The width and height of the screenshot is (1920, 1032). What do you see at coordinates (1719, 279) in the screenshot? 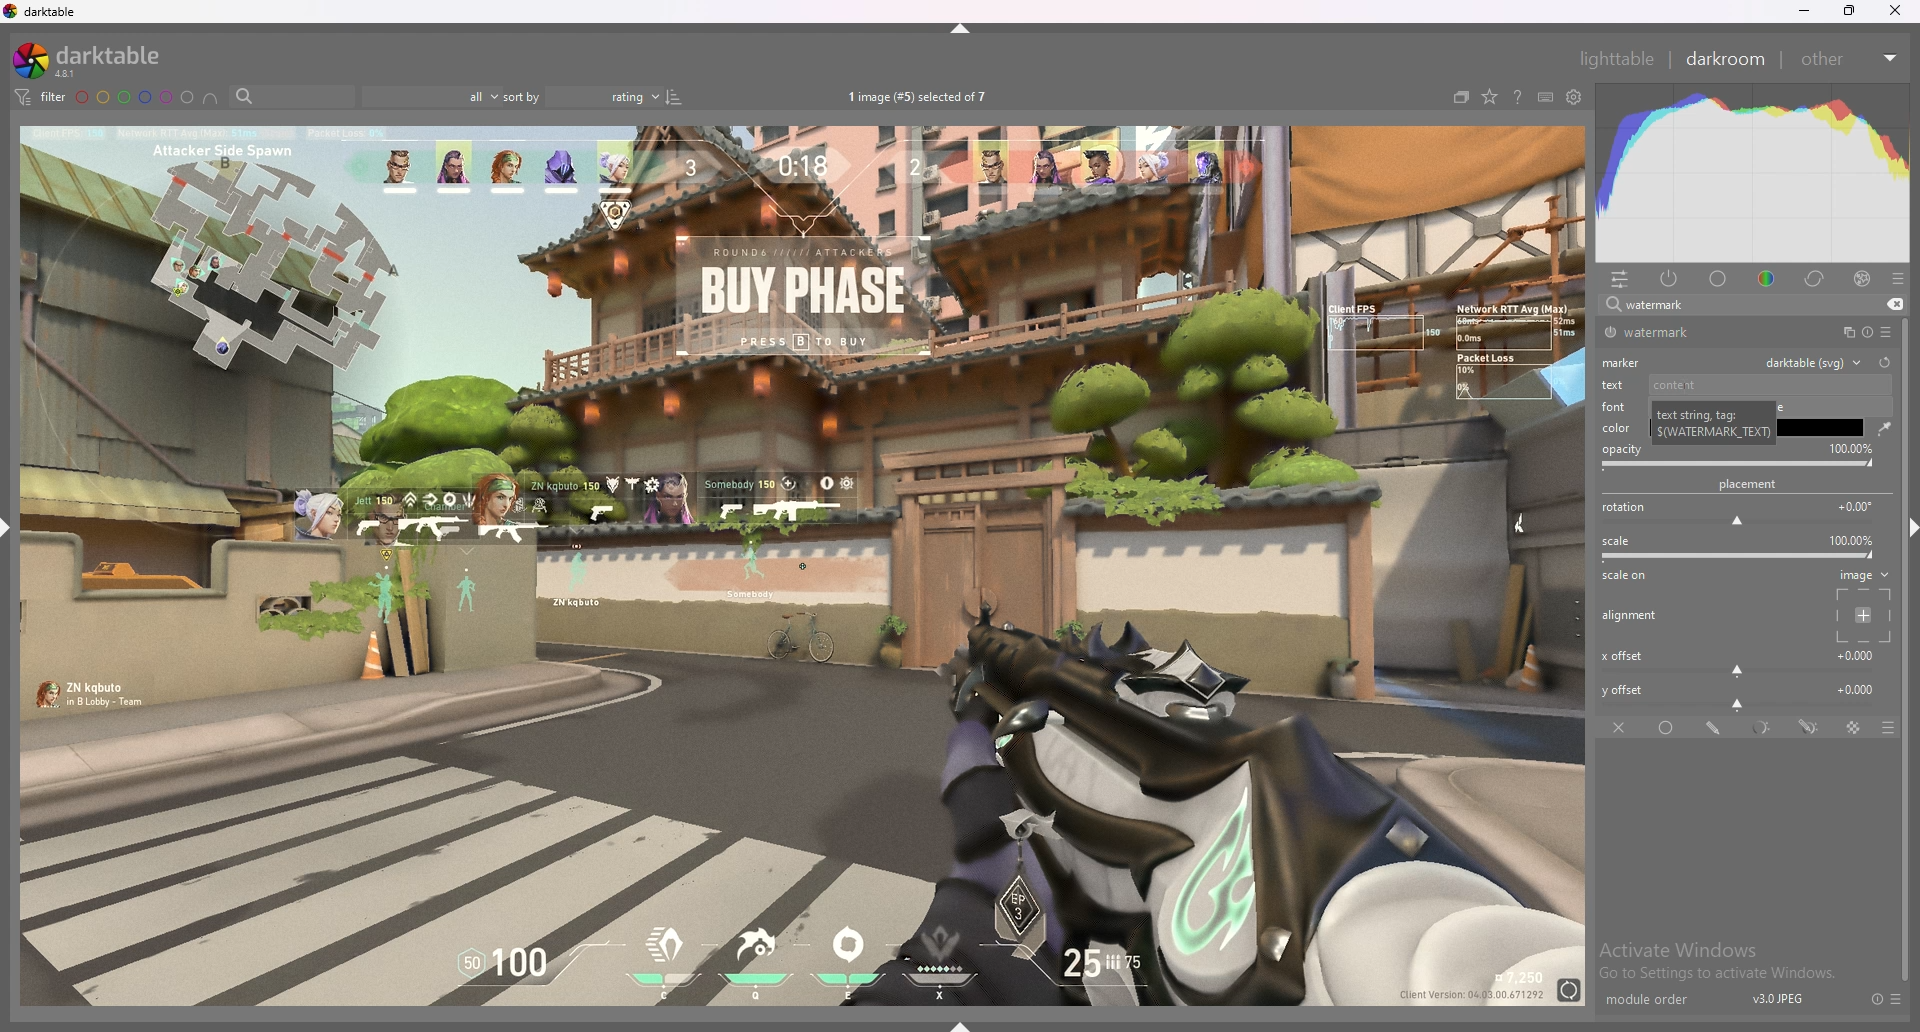
I see `base` at bounding box center [1719, 279].